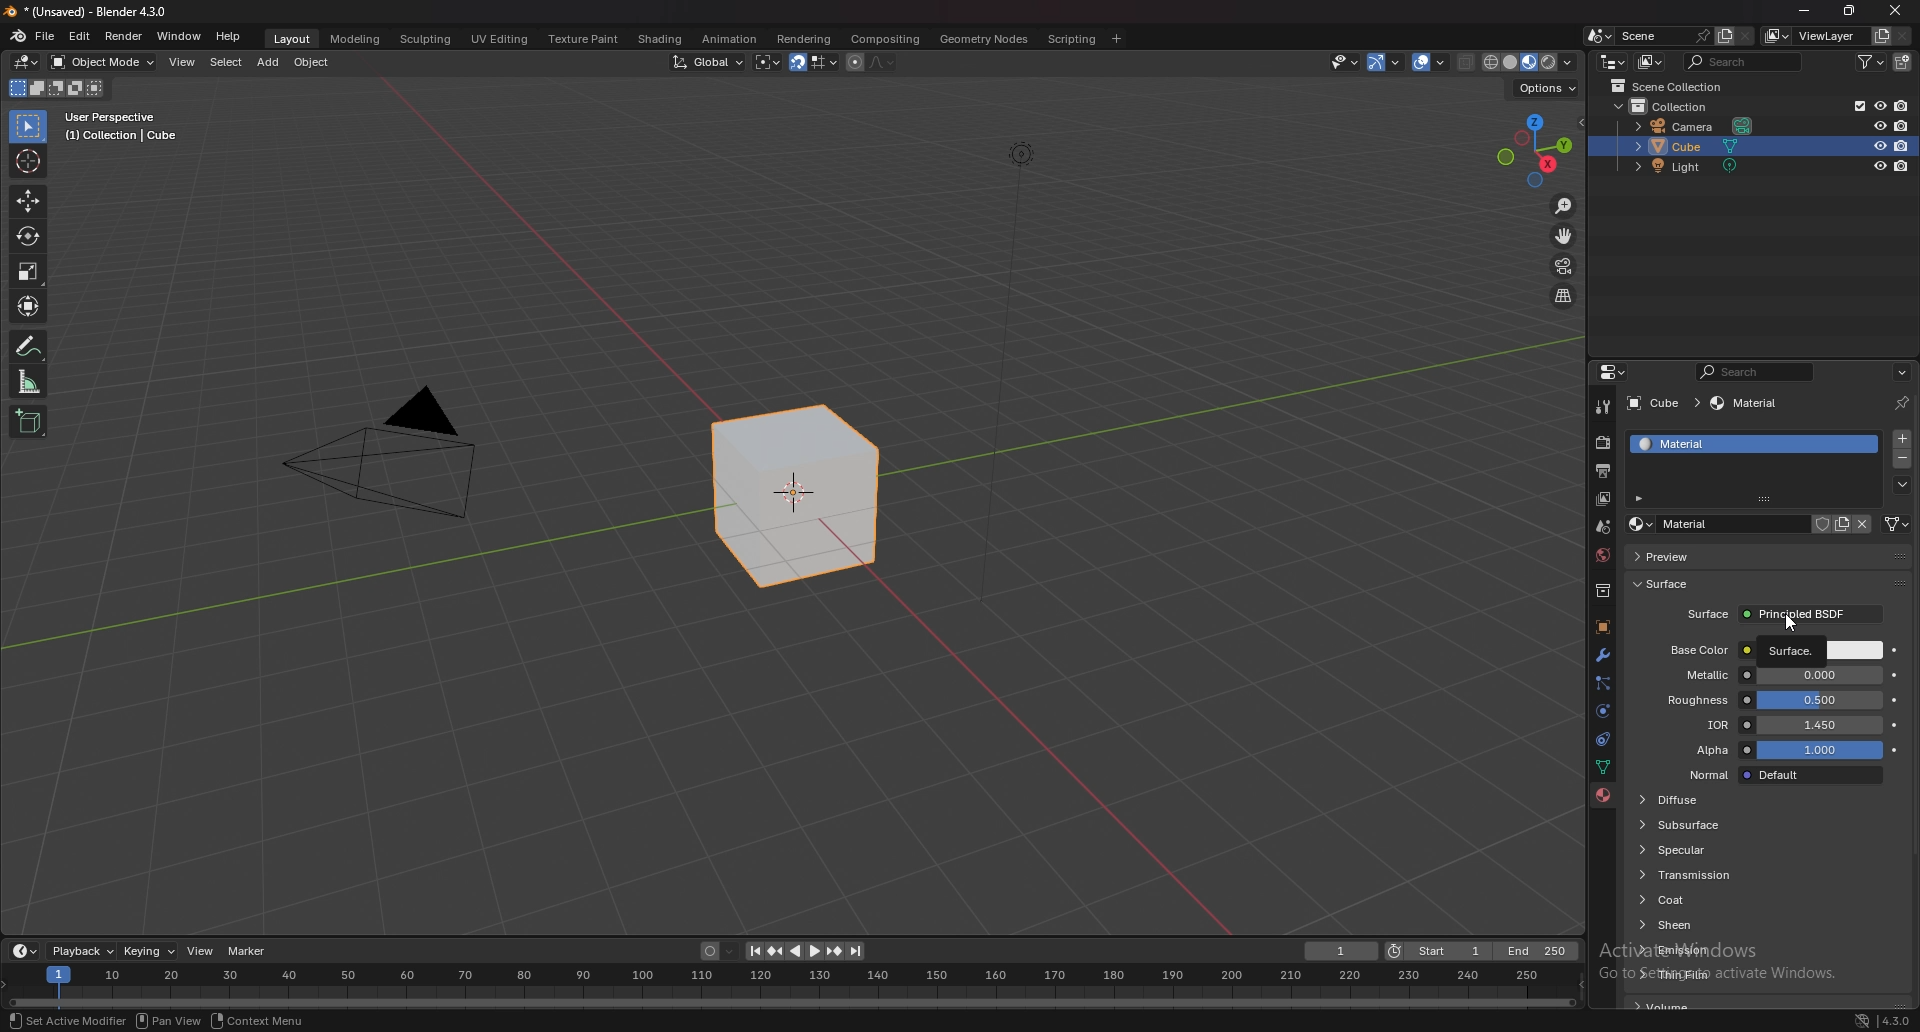 Image resolution: width=1920 pixels, height=1032 pixels. I want to click on modeling, so click(354, 38).